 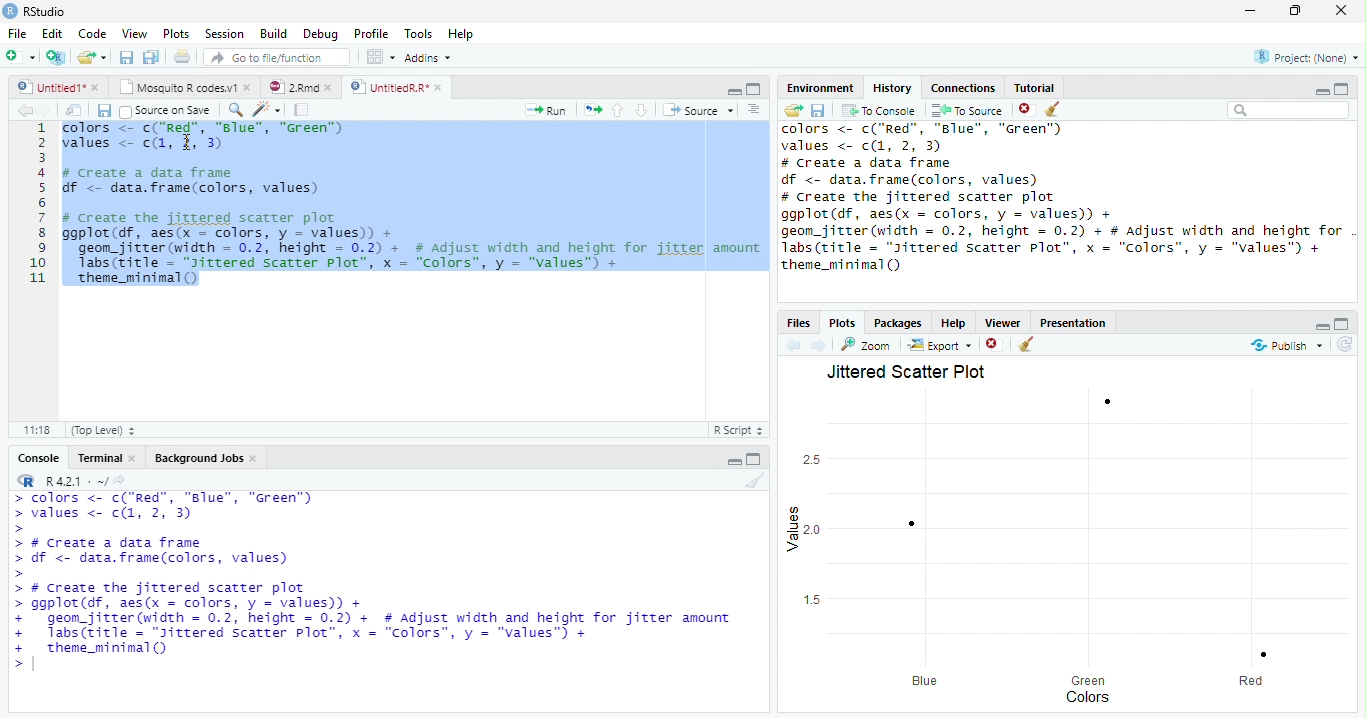 I want to click on Minimize, so click(x=733, y=462).